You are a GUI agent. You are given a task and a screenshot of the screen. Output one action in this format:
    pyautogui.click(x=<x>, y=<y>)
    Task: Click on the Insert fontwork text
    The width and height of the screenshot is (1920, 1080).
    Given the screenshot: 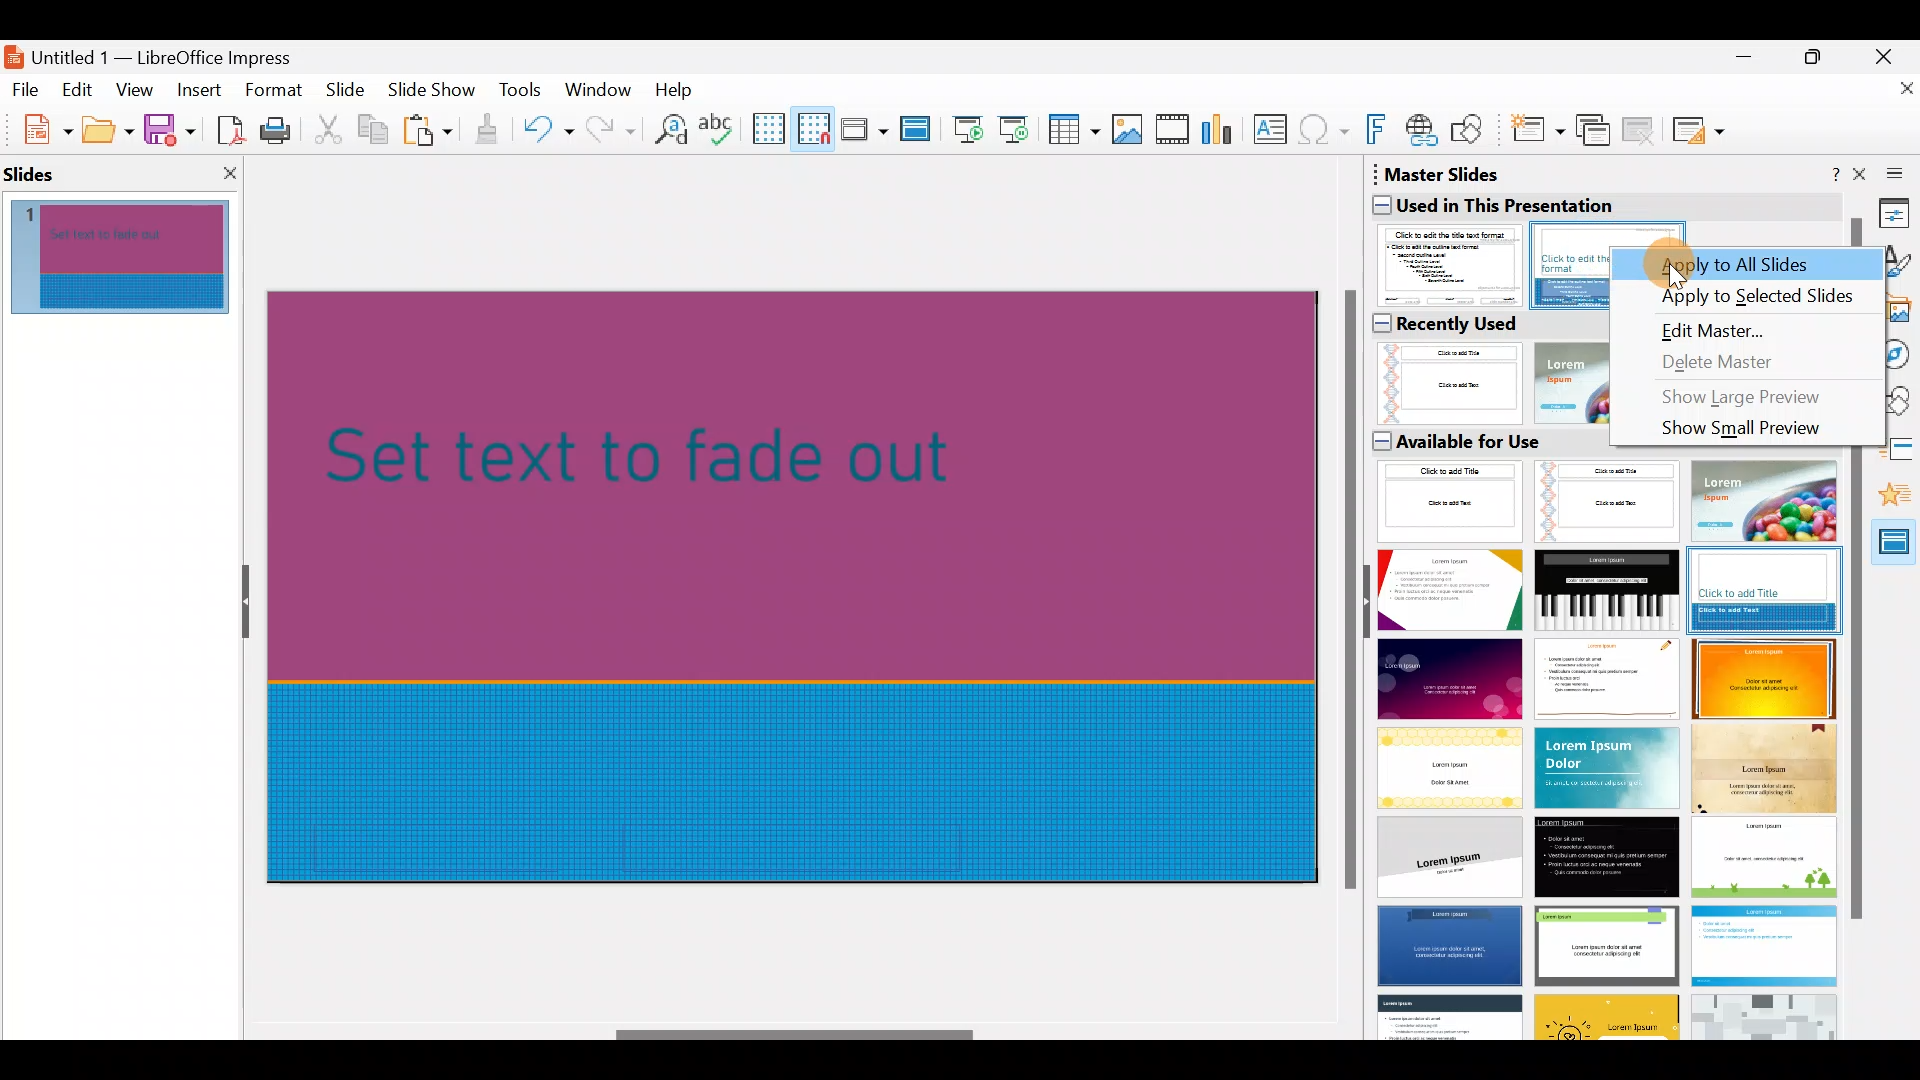 What is the action you would take?
    pyautogui.click(x=1379, y=133)
    